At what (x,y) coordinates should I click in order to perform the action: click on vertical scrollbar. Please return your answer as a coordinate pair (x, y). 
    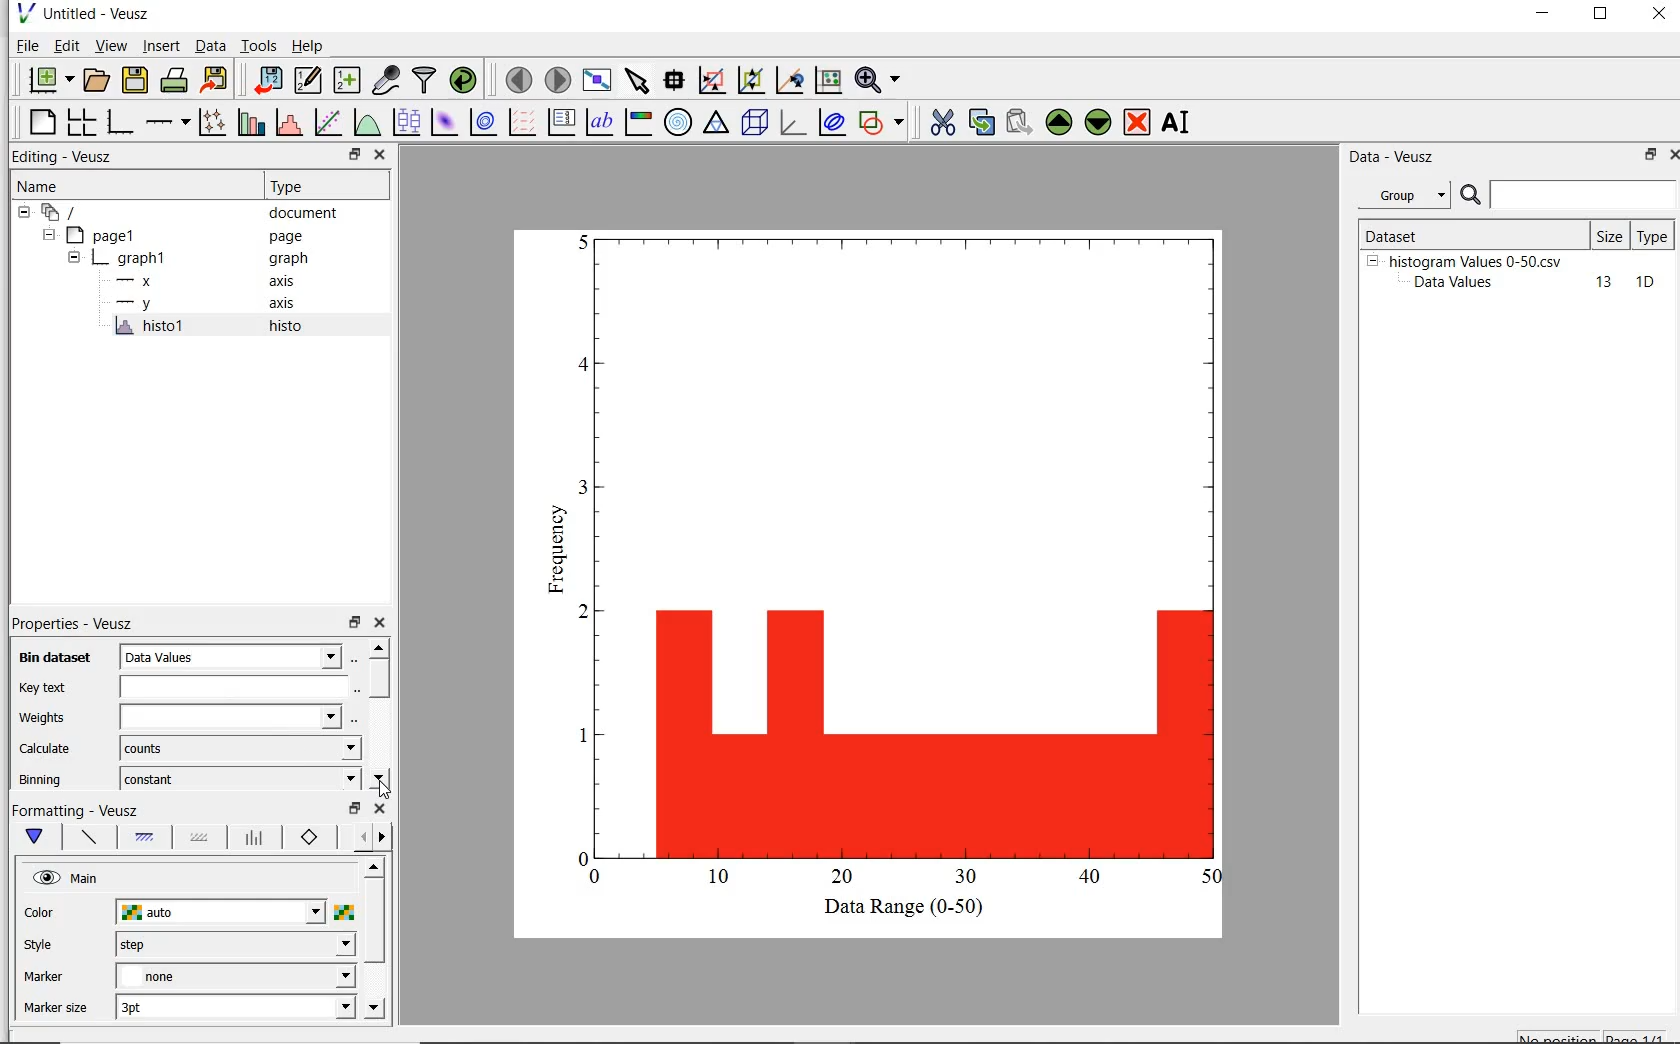
    Looking at the image, I should click on (374, 922).